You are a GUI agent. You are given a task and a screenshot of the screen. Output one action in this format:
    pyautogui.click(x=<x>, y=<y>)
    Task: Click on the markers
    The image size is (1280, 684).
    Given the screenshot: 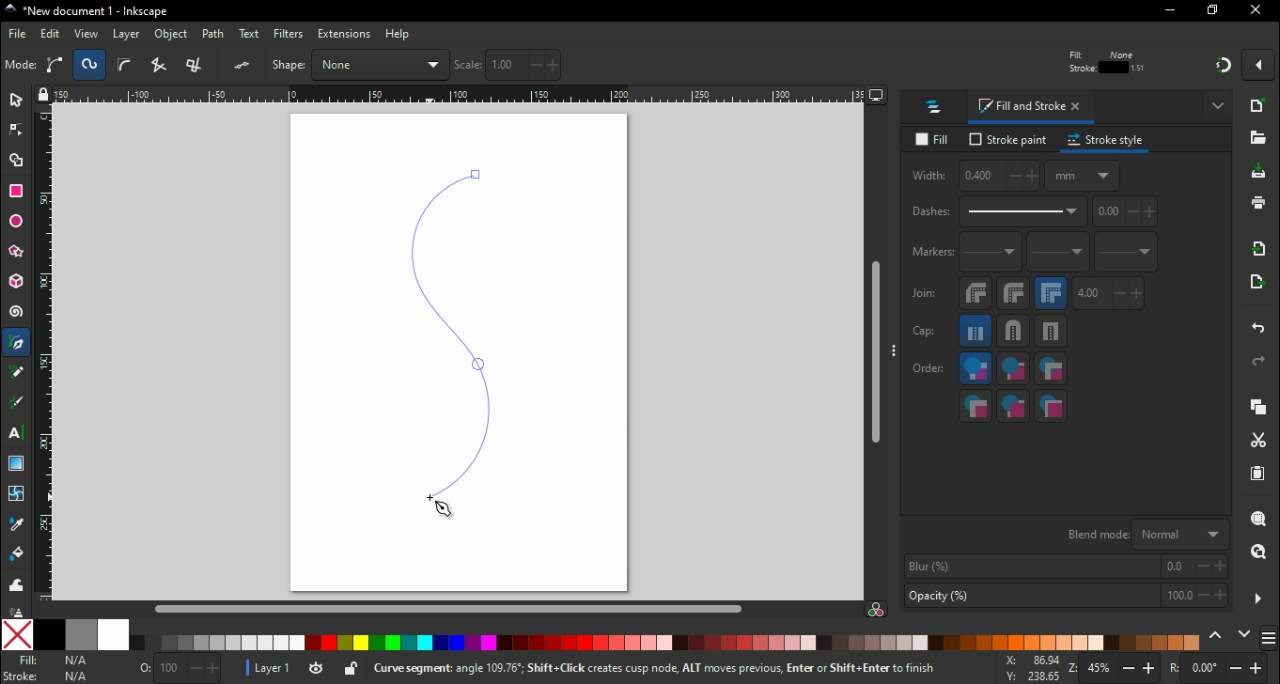 What is the action you would take?
    pyautogui.click(x=932, y=256)
    